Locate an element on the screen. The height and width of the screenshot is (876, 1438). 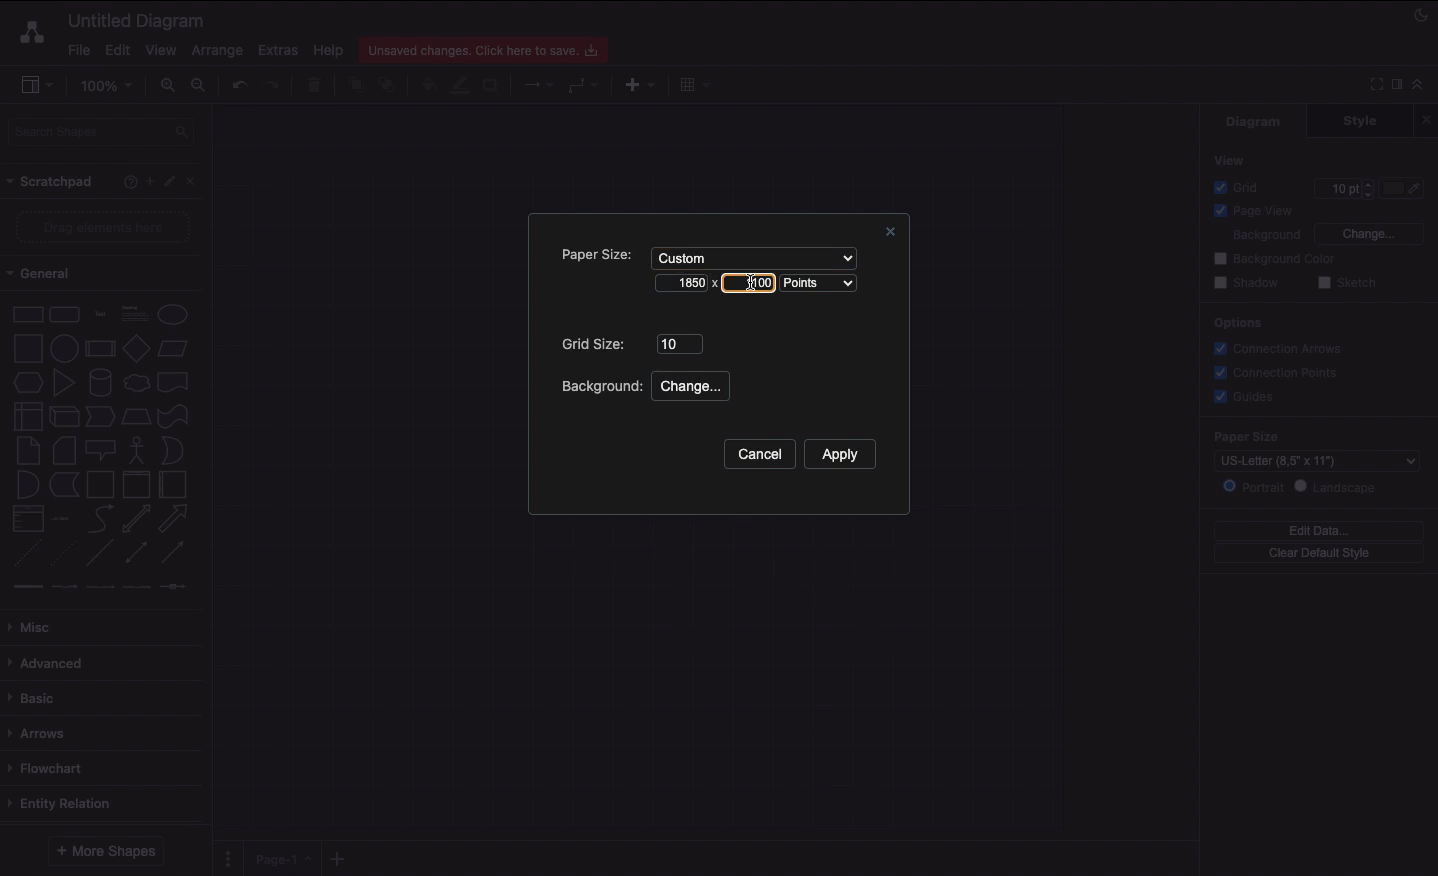
Horizontal container is located at coordinates (174, 484).